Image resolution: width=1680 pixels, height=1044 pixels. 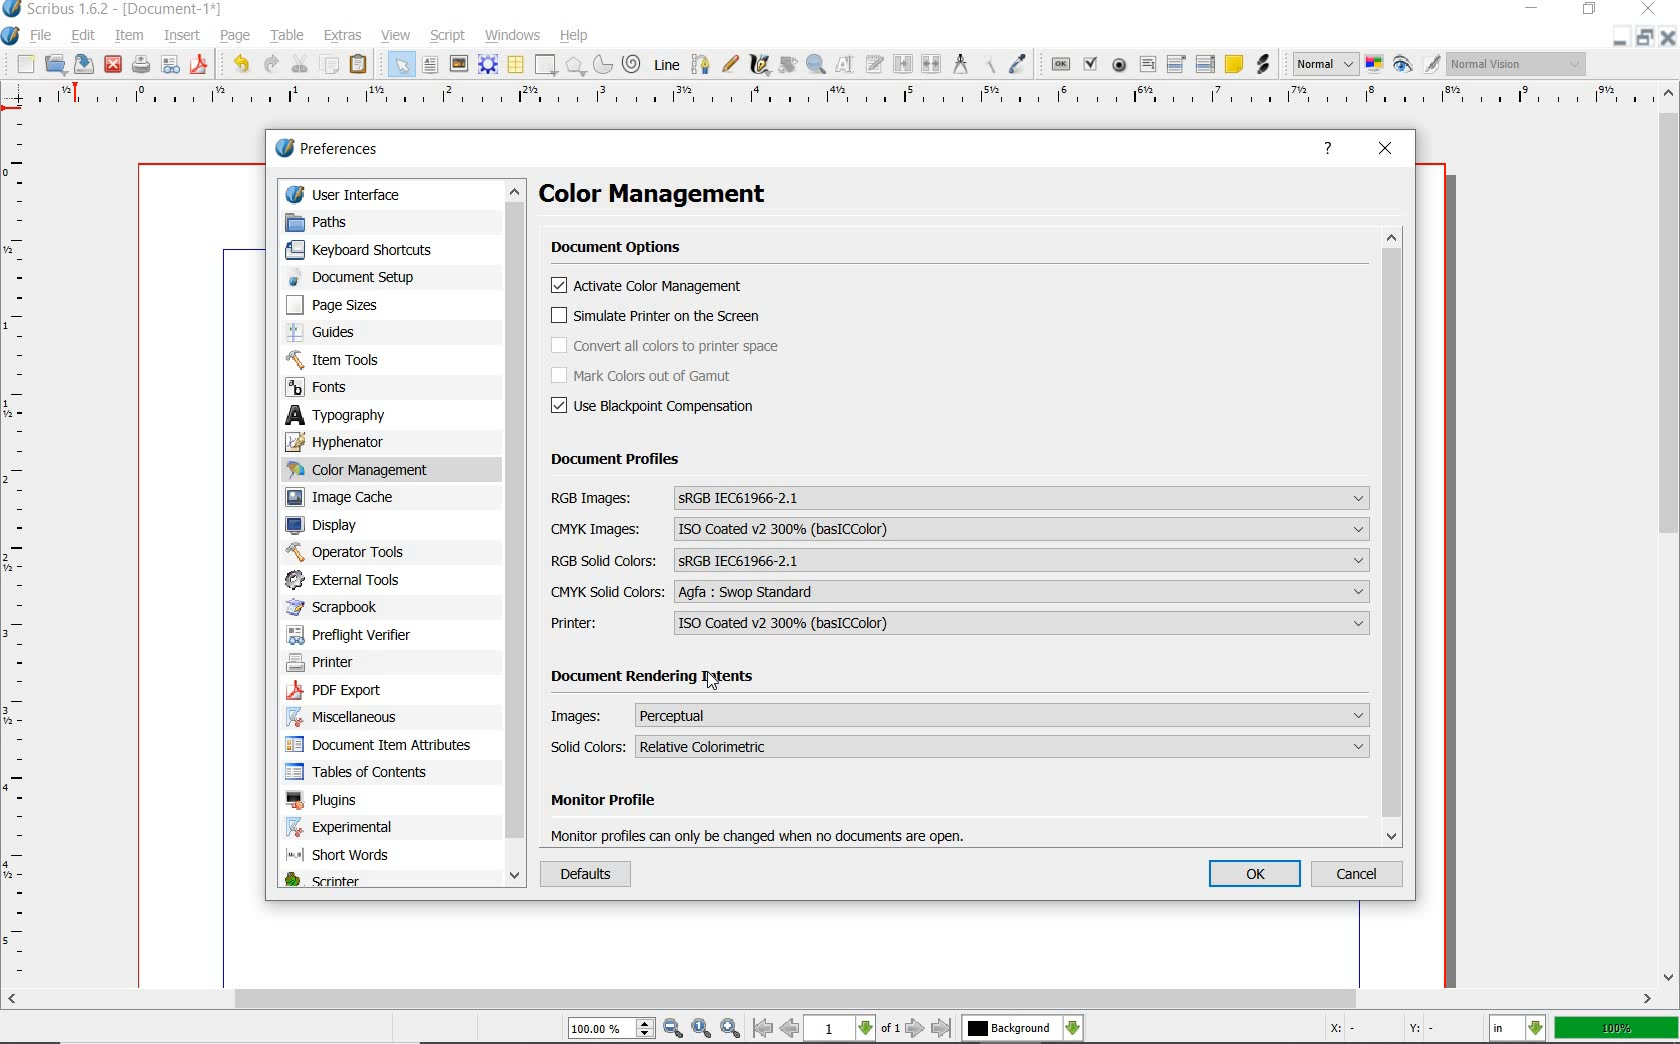 What do you see at coordinates (353, 222) in the screenshot?
I see `paths` at bounding box center [353, 222].